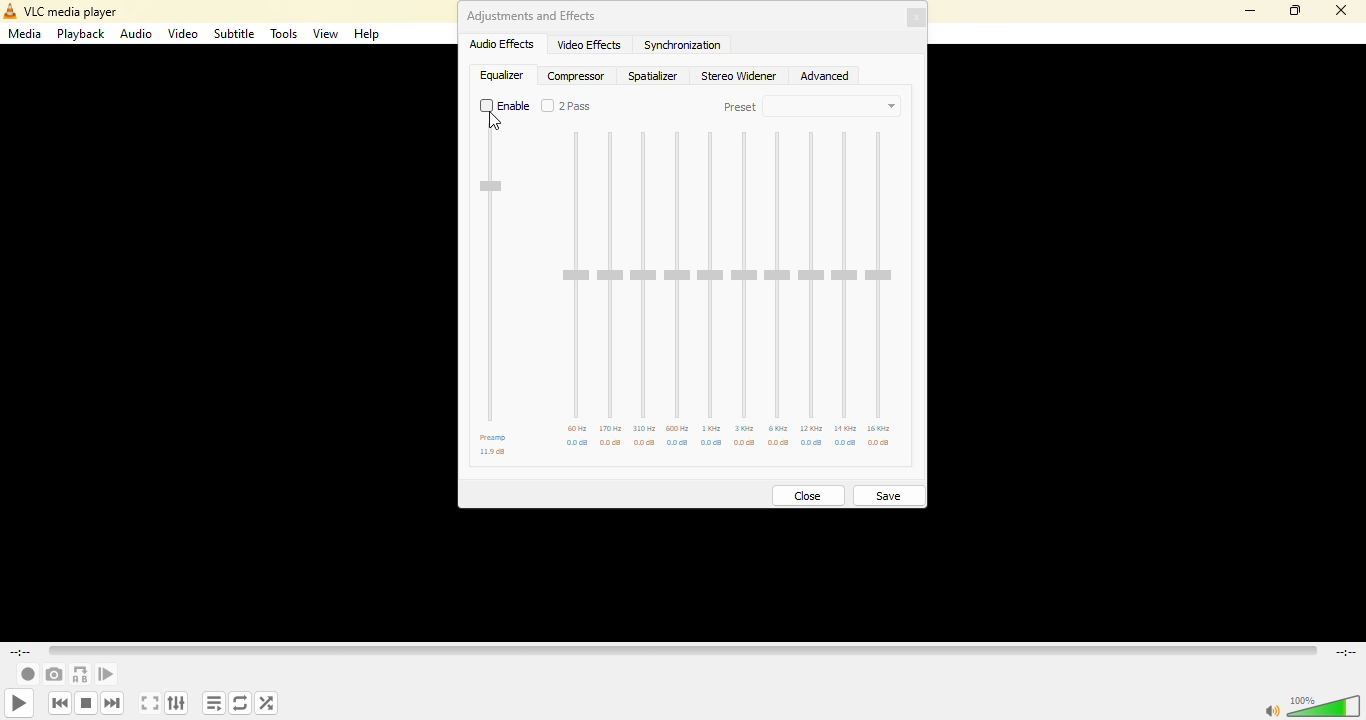 This screenshot has height=720, width=1366. What do you see at coordinates (1293, 9) in the screenshot?
I see `maximize` at bounding box center [1293, 9].